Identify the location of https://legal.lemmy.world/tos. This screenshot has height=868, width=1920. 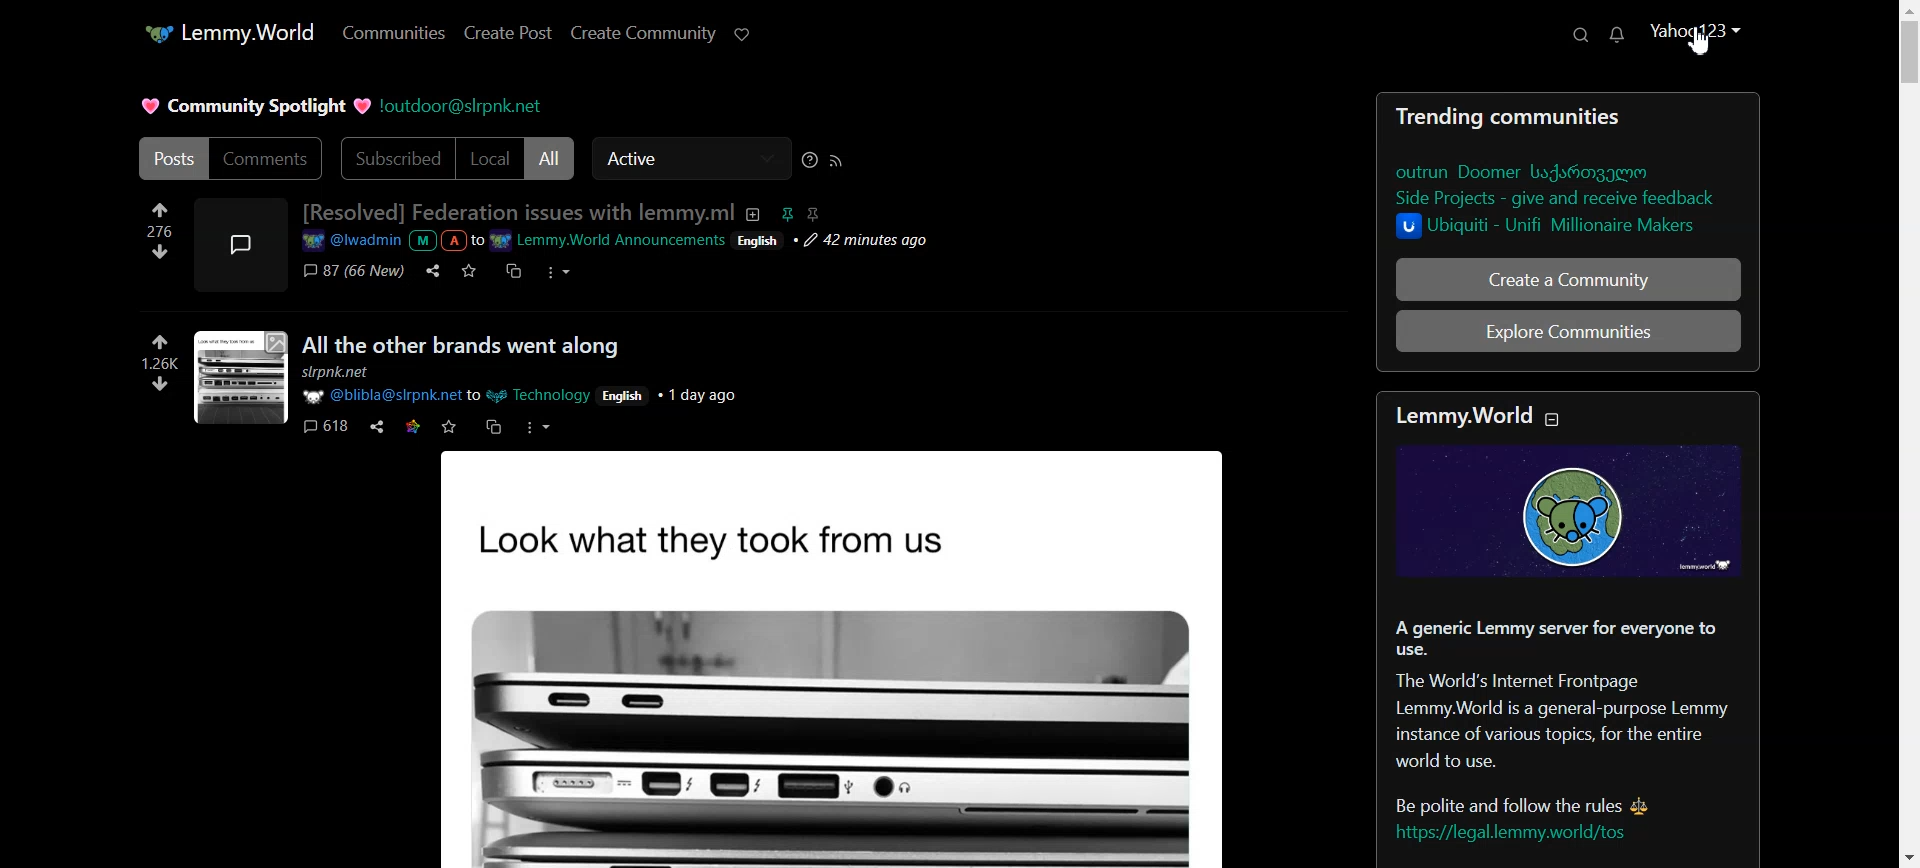
(1509, 835).